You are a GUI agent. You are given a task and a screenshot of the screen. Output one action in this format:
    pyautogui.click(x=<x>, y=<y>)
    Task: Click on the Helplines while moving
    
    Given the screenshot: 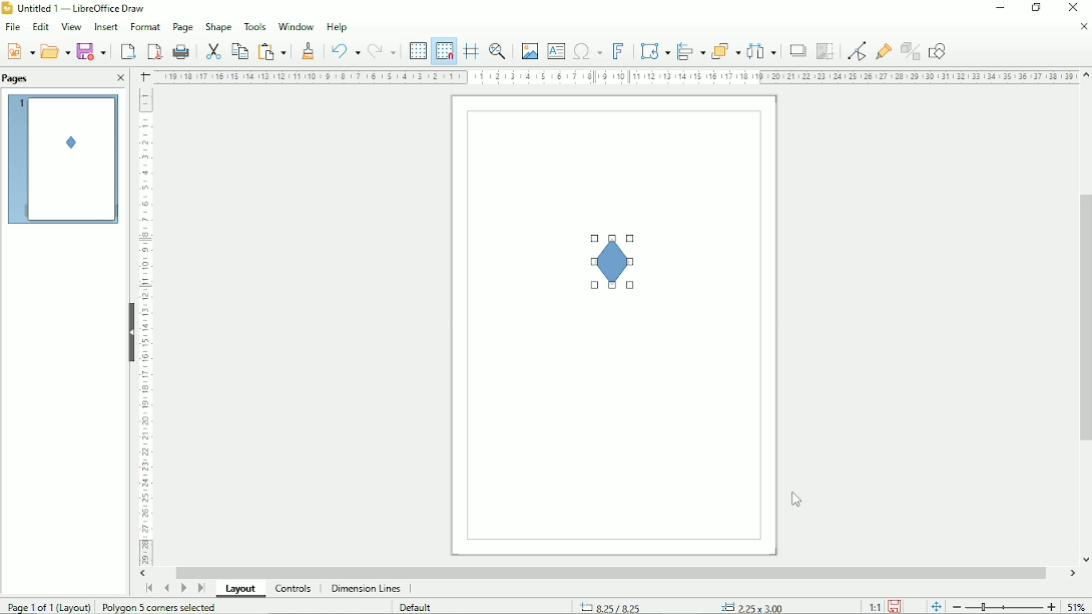 What is the action you would take?
    pyautogui.click(x=470, y=51)
    